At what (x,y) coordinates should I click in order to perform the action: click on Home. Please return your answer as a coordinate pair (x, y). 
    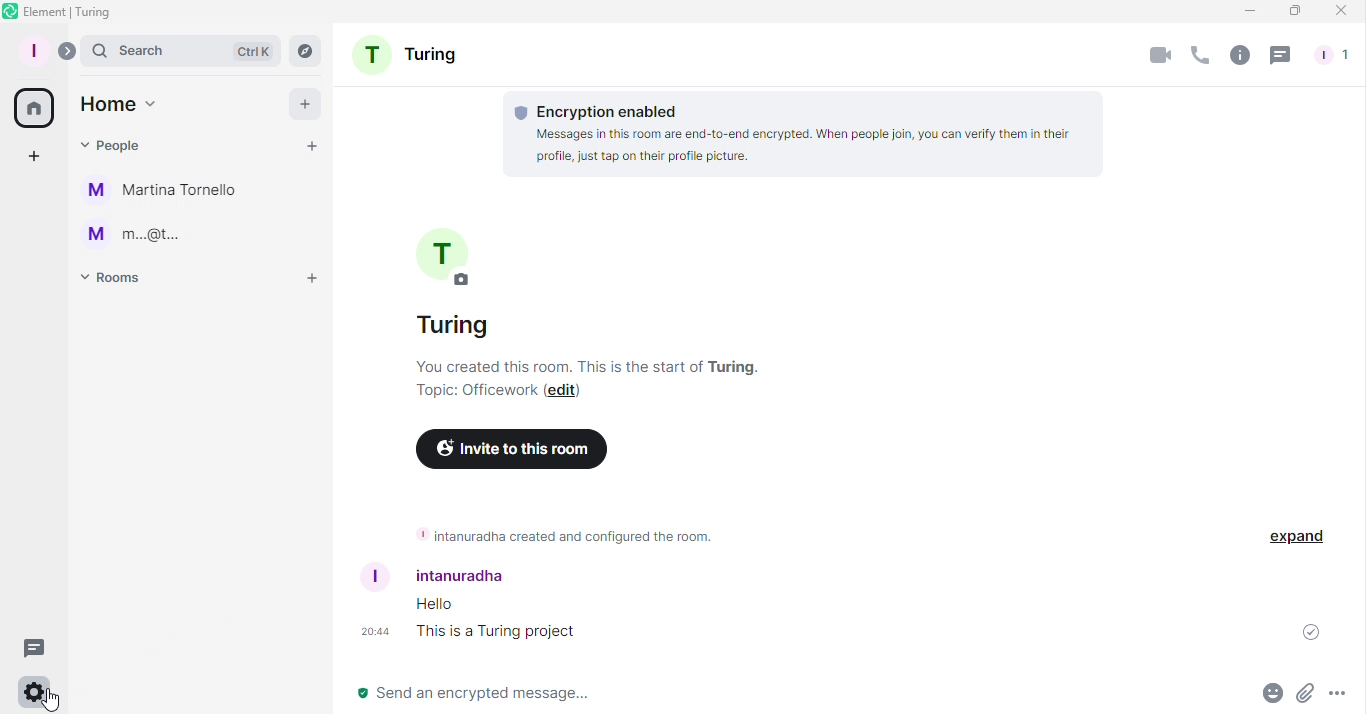
    Looking at the image, I should click on (118, 103).